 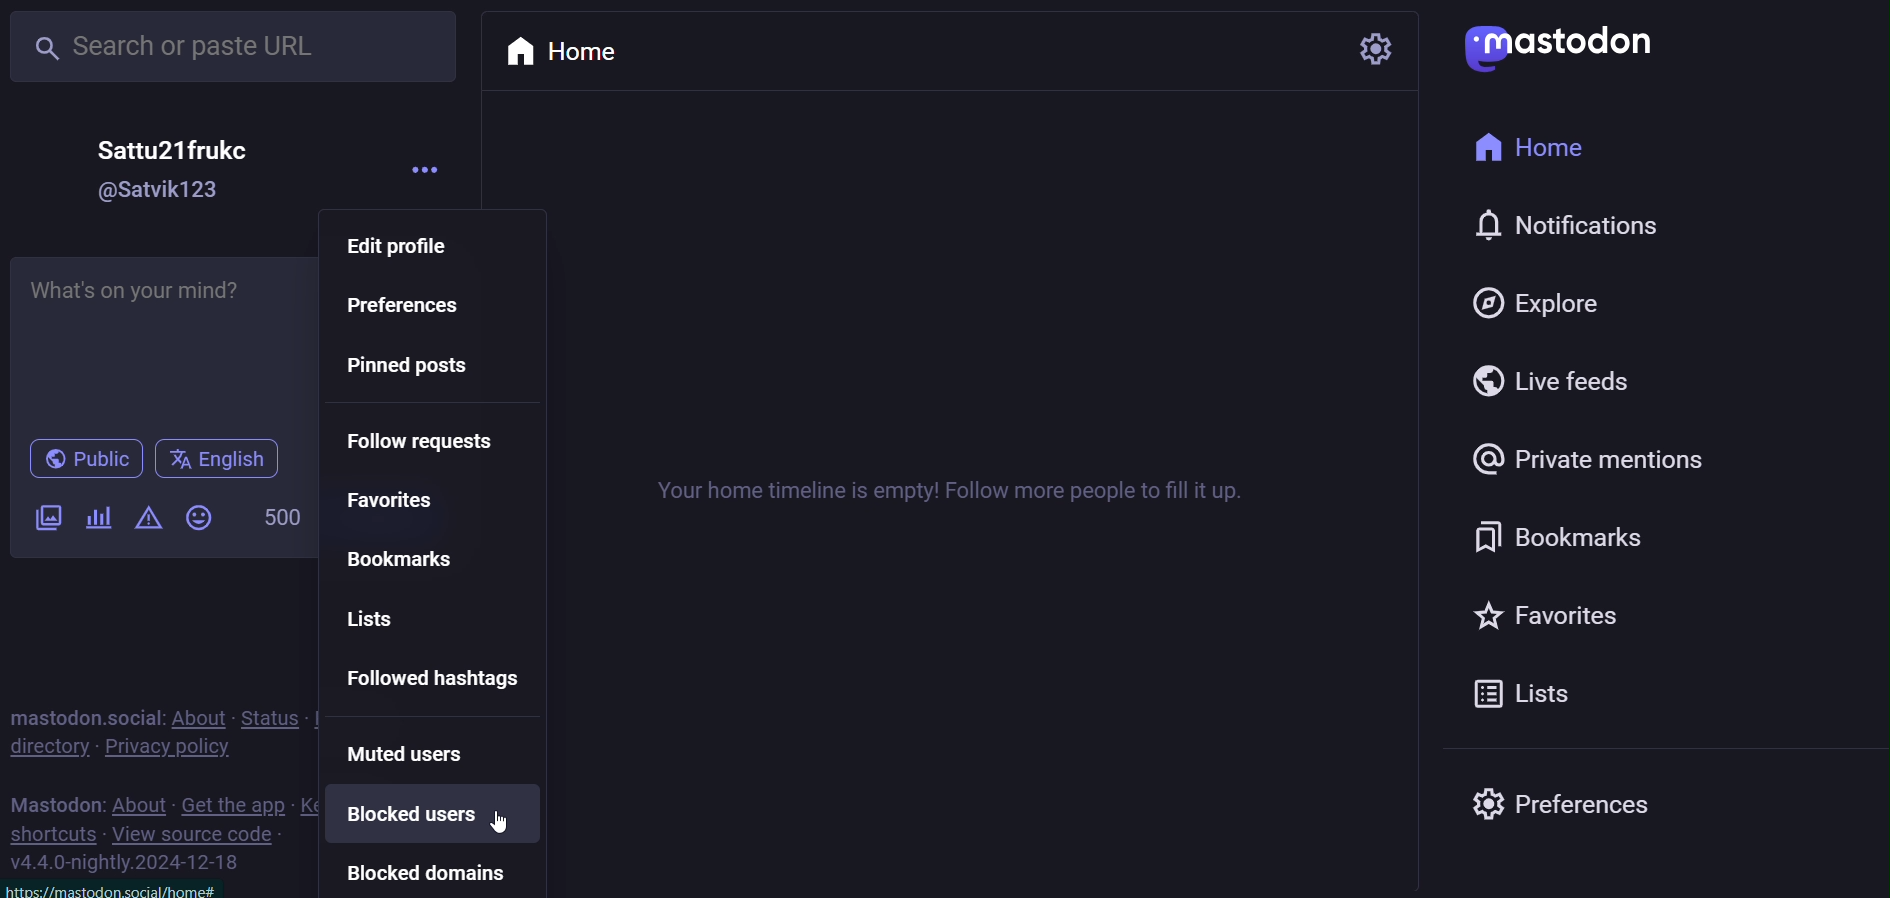 What do you see at coordinates (235, 46) in the screenshot?
I see `Search or paste URL` at bounding box center [235, 46].